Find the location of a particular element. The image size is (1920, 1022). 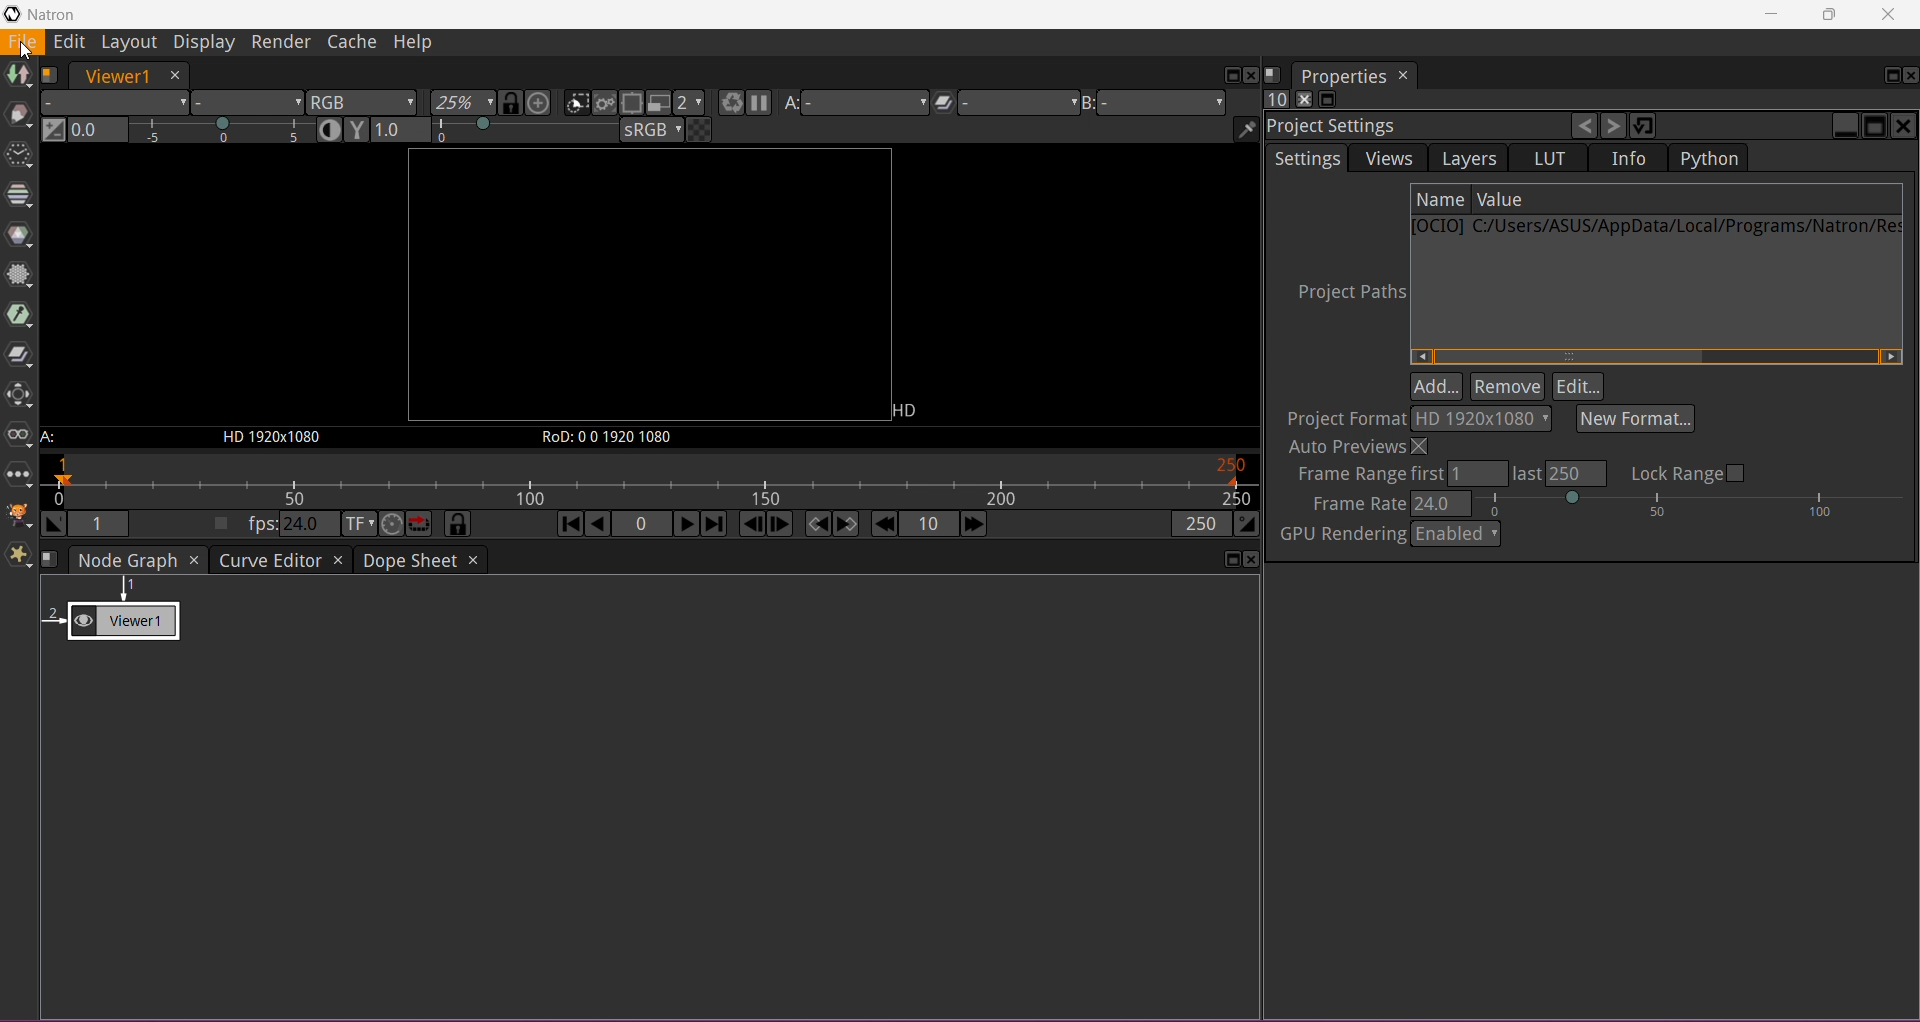

Set the playback out point at the current point  is located at coordinates (1247, 525).